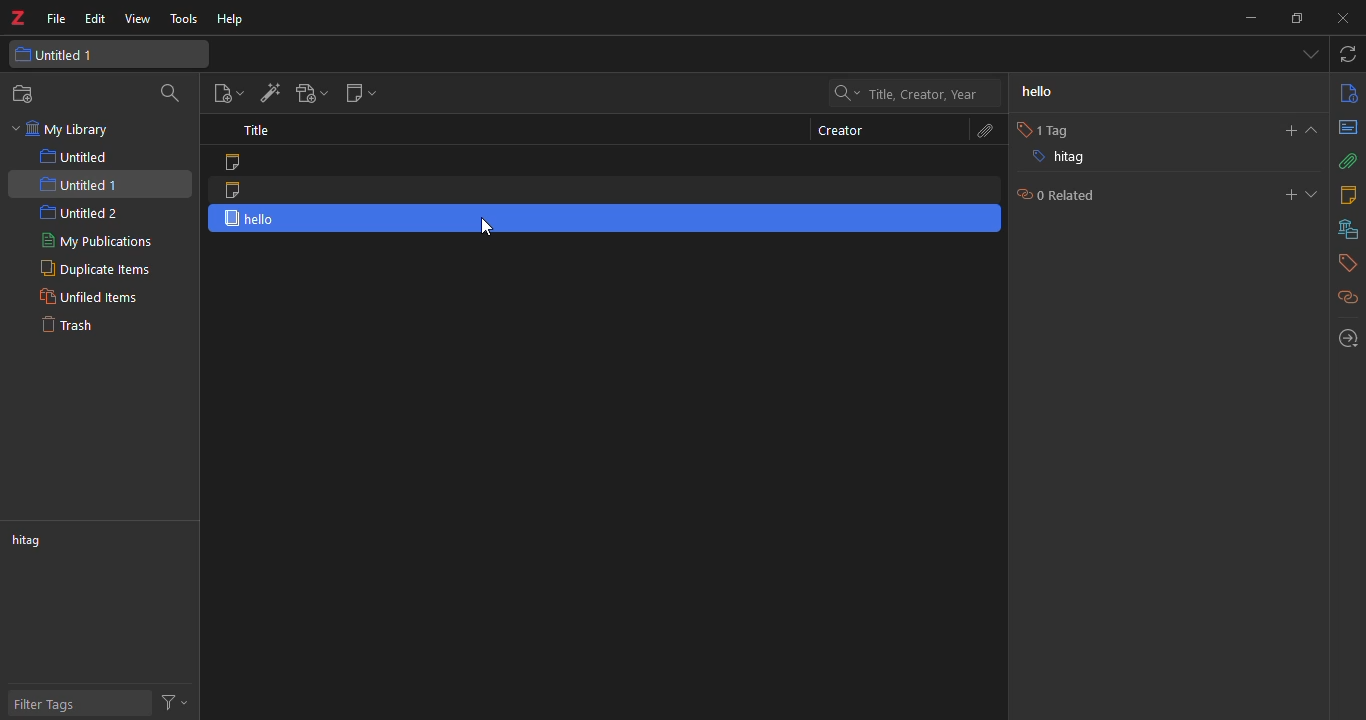 The width and height of the screenshot is (1366, 720). Describe the element at coordinates (1313, 195) in the screenshot. I see `expand` at that location.